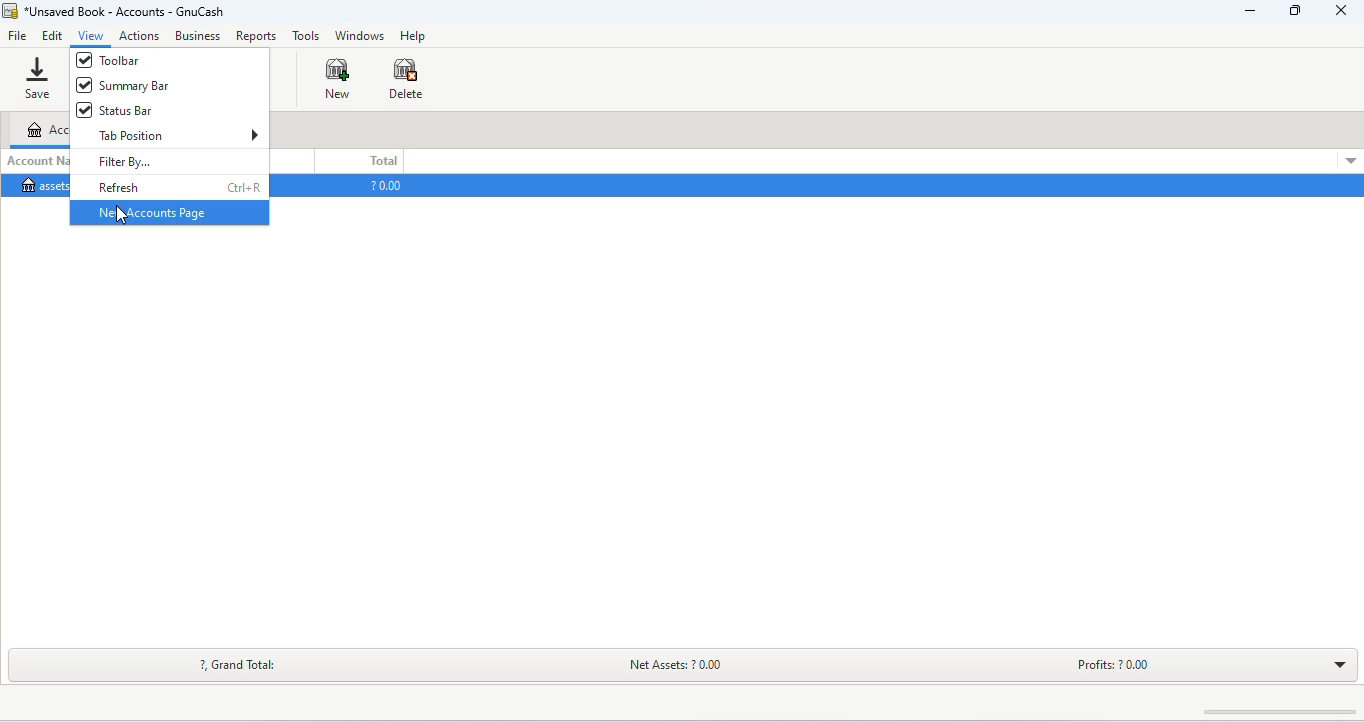 The height and width of the screenshot is (722, 1364). I want to click on filter by, so click(124, 161).